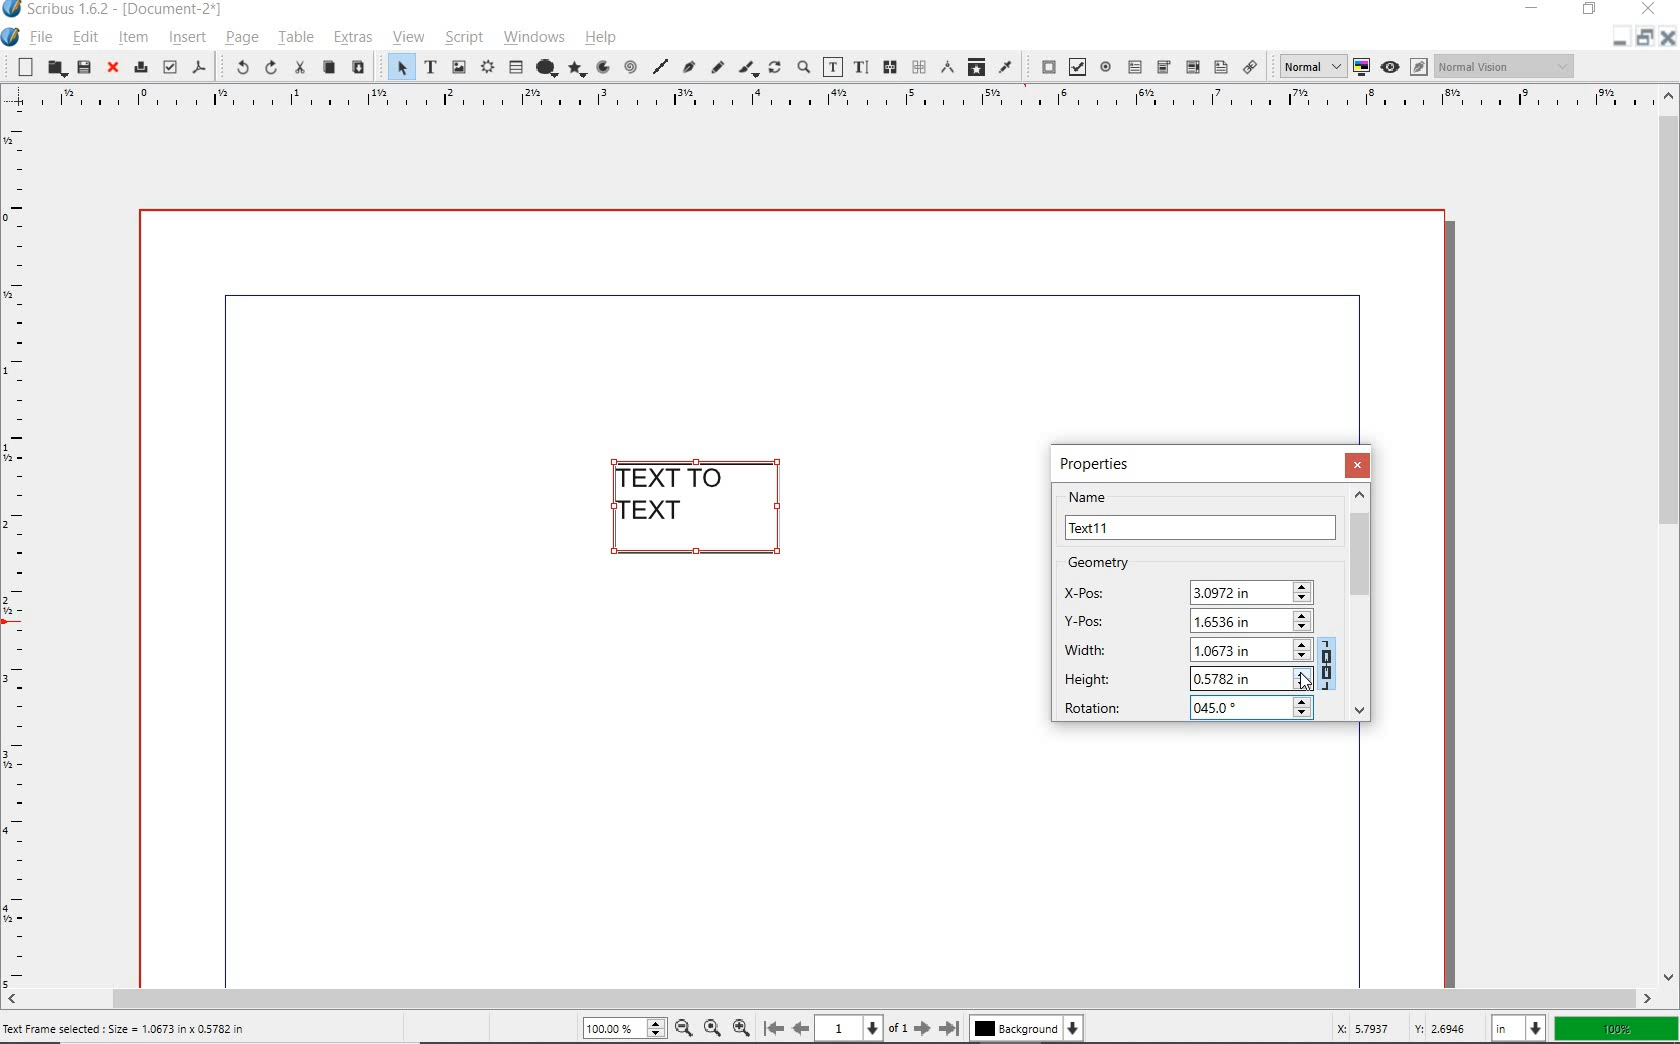  I want to click on open, so click(56, 68).